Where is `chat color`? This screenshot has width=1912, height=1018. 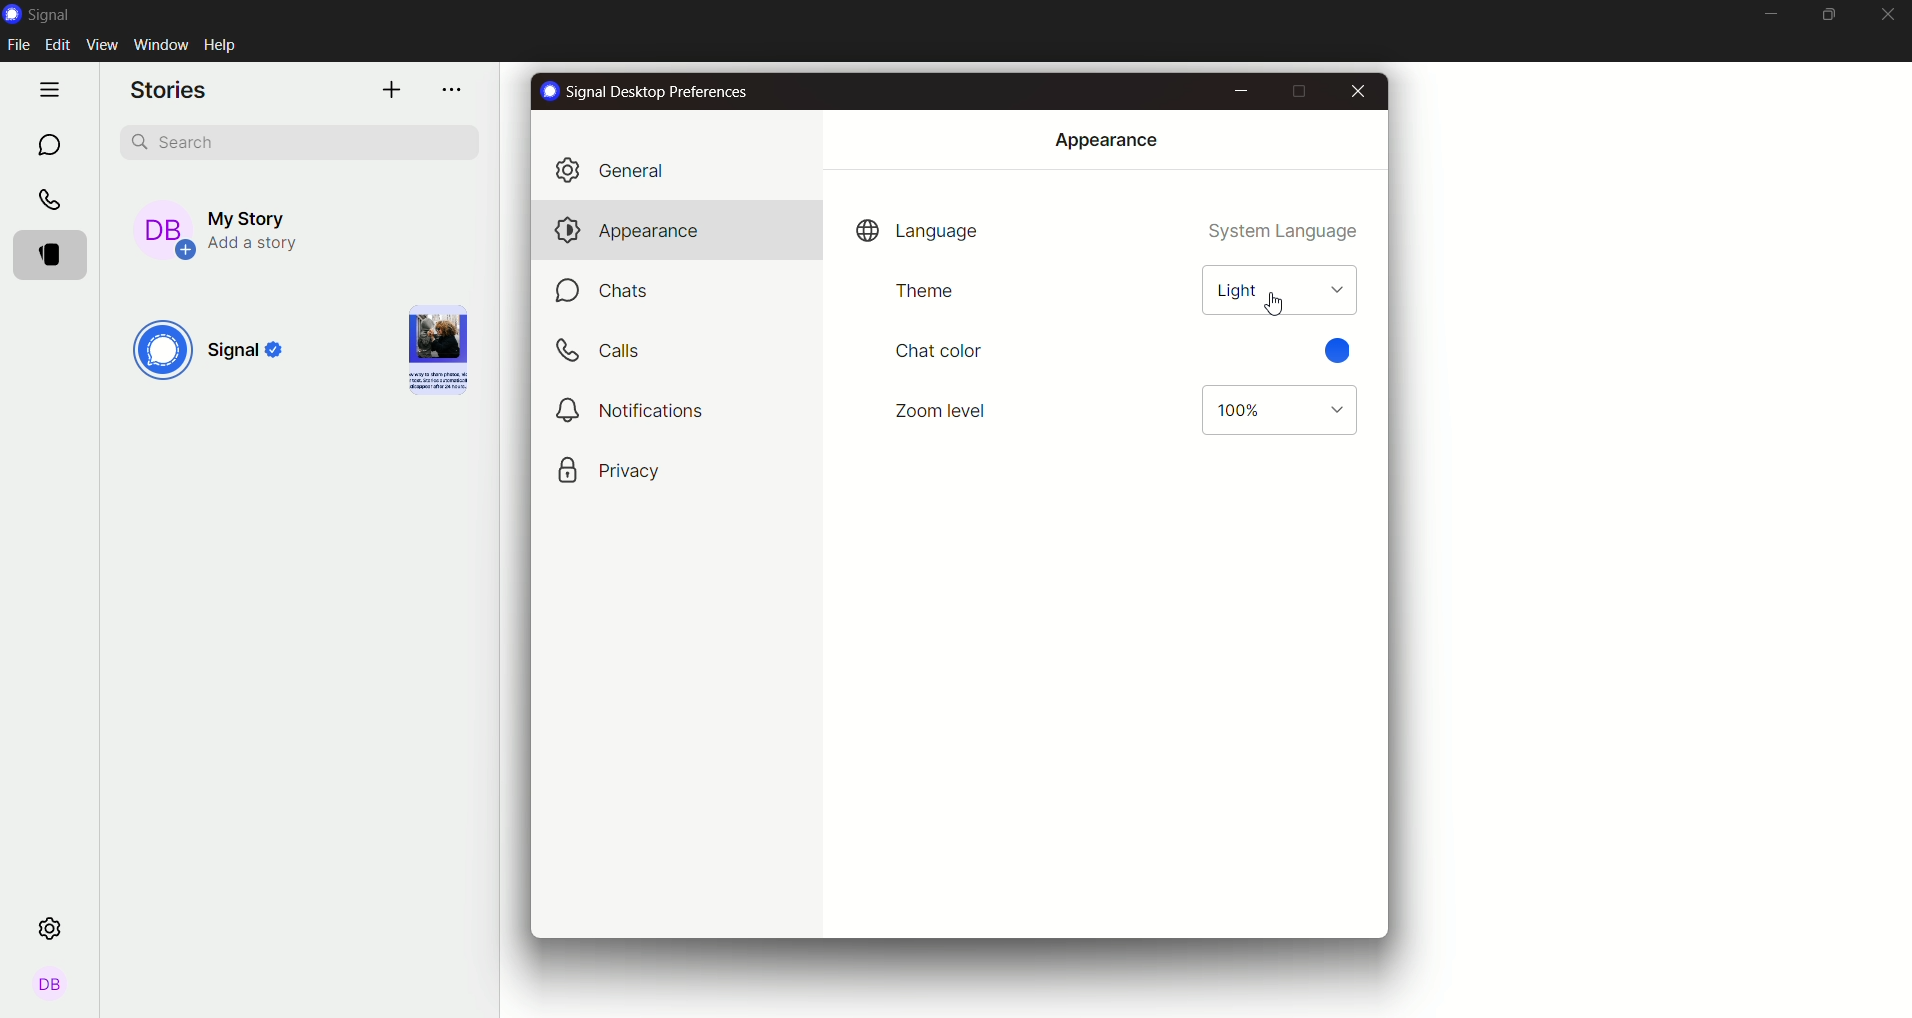
chat color is located at coordinates (938, 349).